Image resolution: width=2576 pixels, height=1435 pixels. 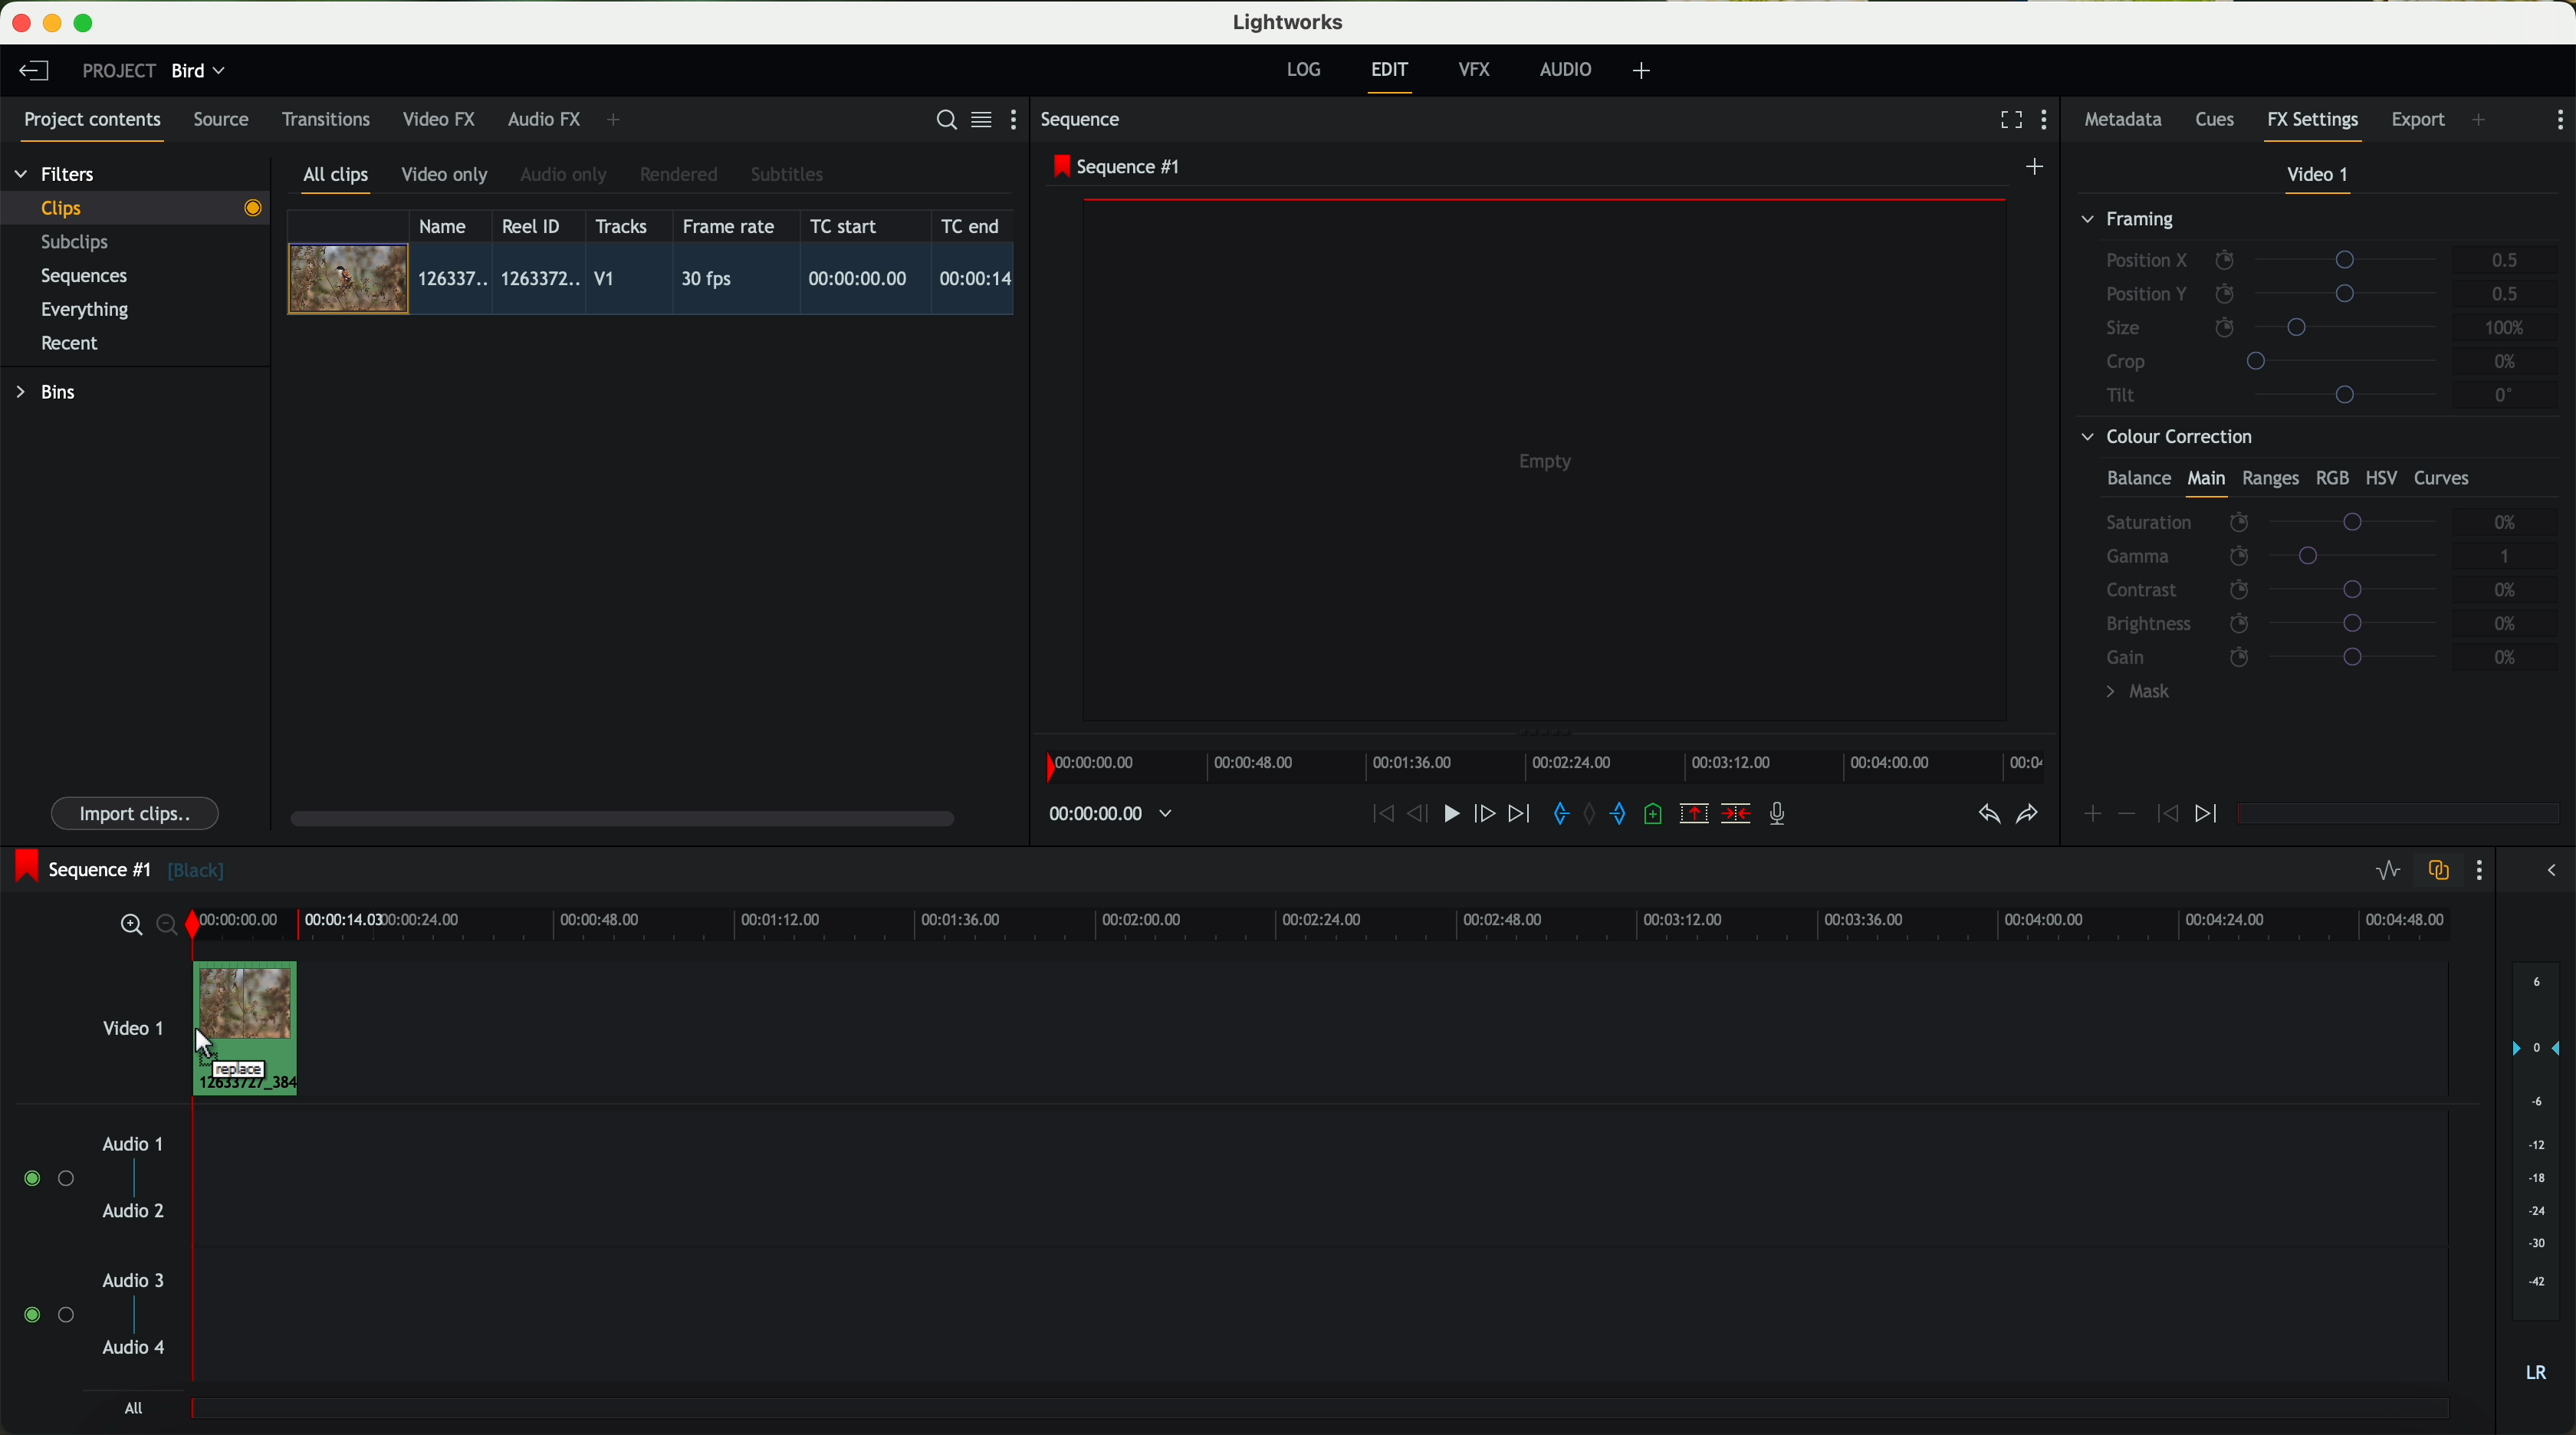 What do you see at coordinates (2139, 480) in the screenshot?
I see `balance` at bounding box center [2139, 480].